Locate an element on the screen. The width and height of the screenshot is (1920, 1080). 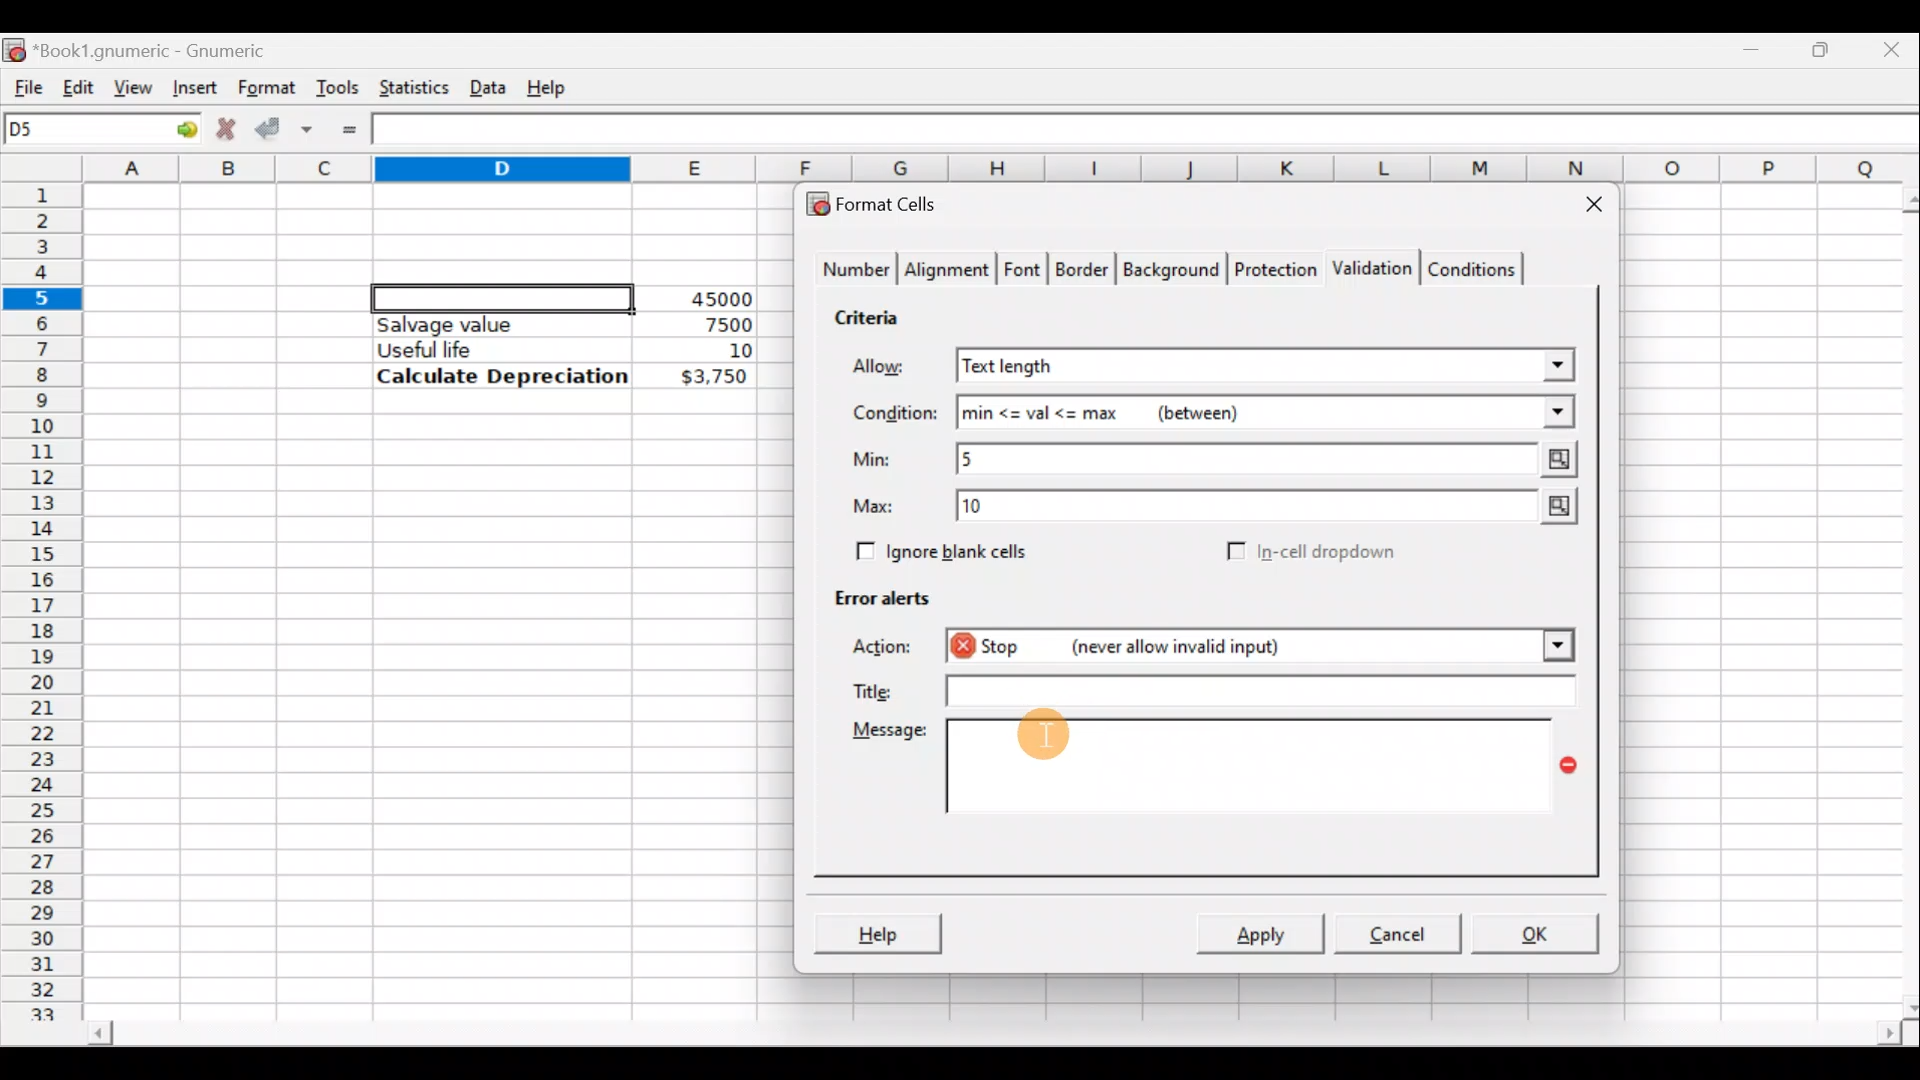
View is located at coordinates (134, 86).